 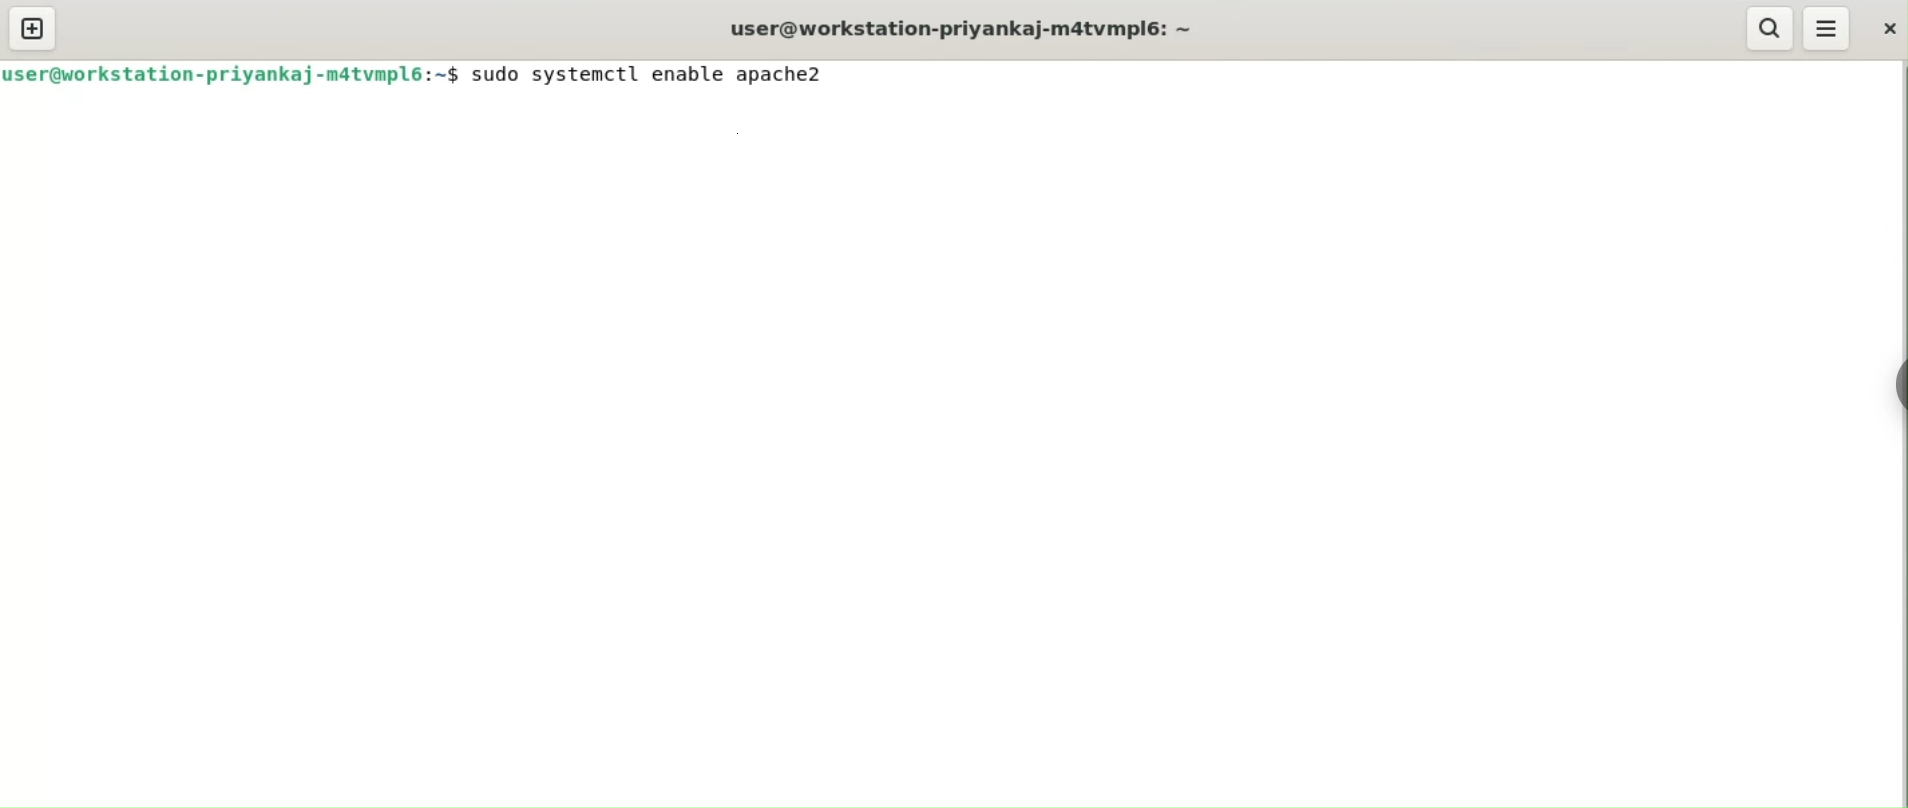 I want to click on search, so click(x=1770, y=29).